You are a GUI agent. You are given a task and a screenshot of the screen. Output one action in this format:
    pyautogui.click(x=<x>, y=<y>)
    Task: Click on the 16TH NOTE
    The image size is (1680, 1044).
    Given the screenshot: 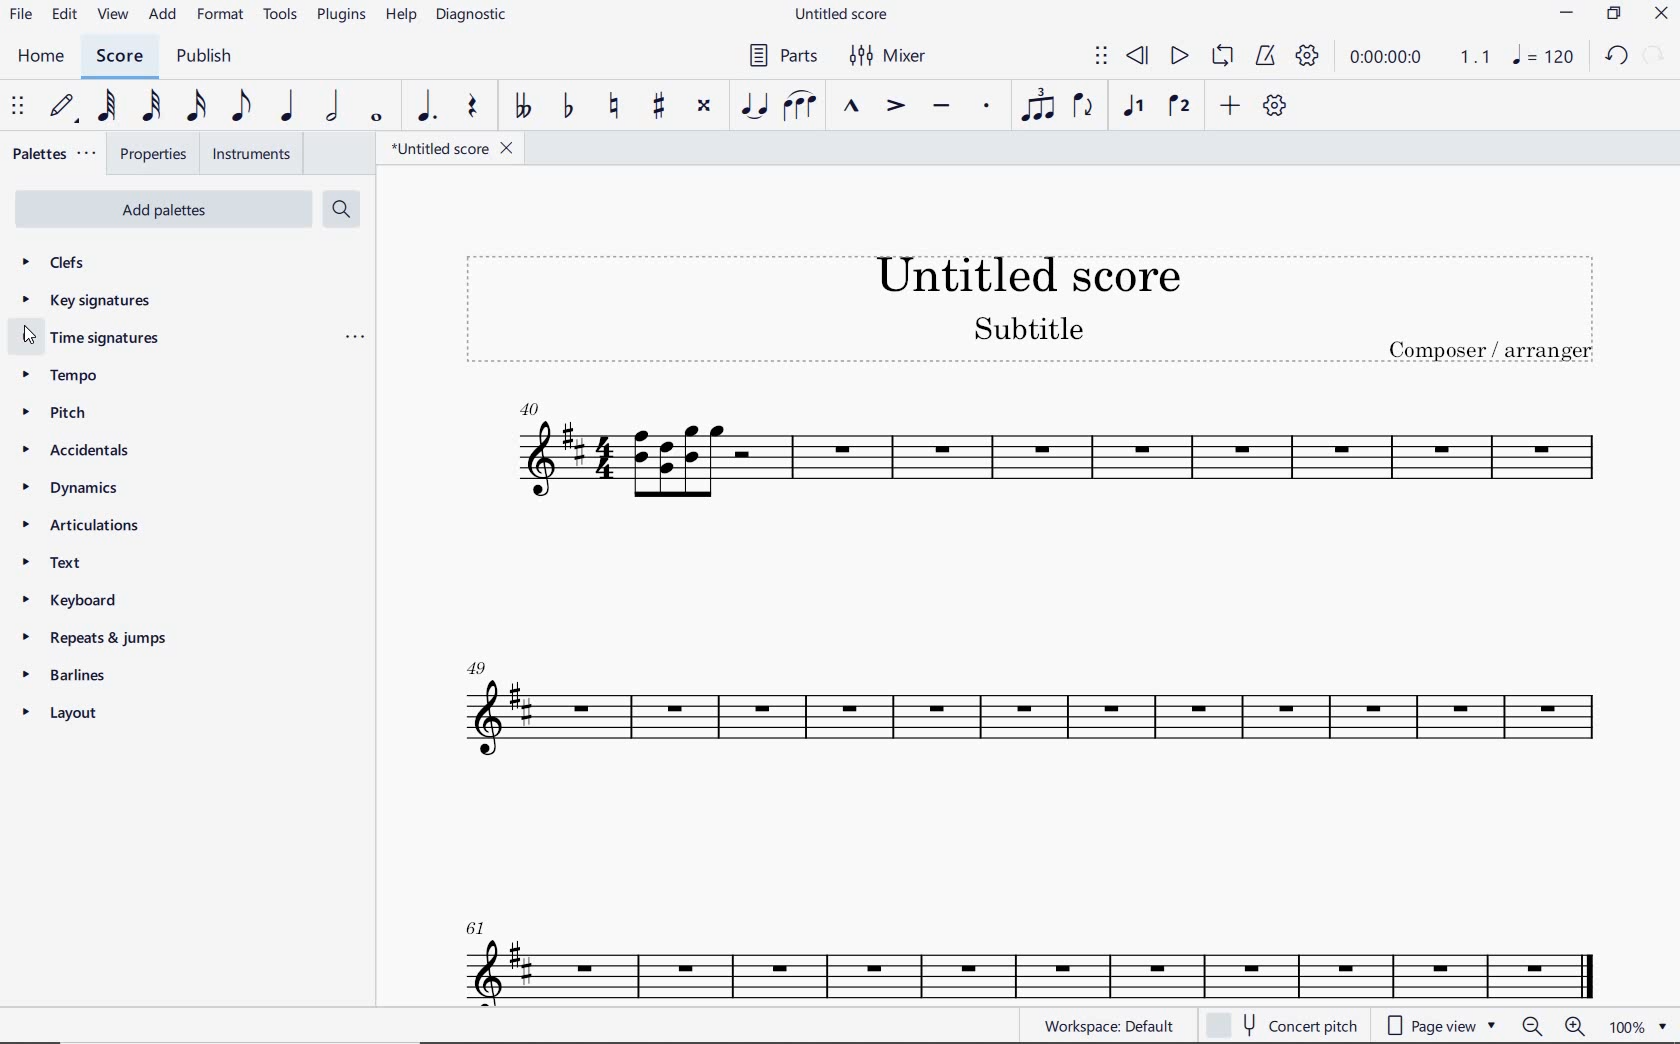 What is the action you would take?
    pyautogui.click(x=193, y=107)
    